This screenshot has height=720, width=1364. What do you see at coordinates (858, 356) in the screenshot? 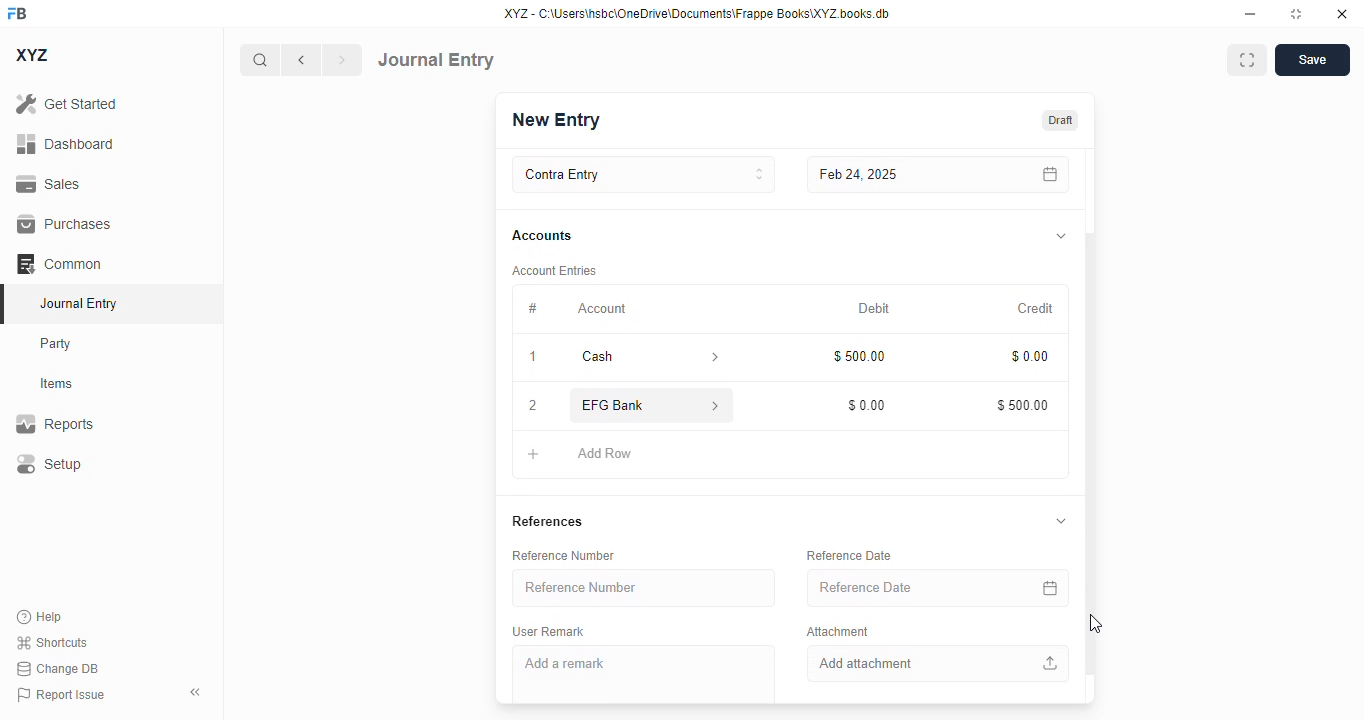
I see `$500.00 ` at bounding box center [858, 356].